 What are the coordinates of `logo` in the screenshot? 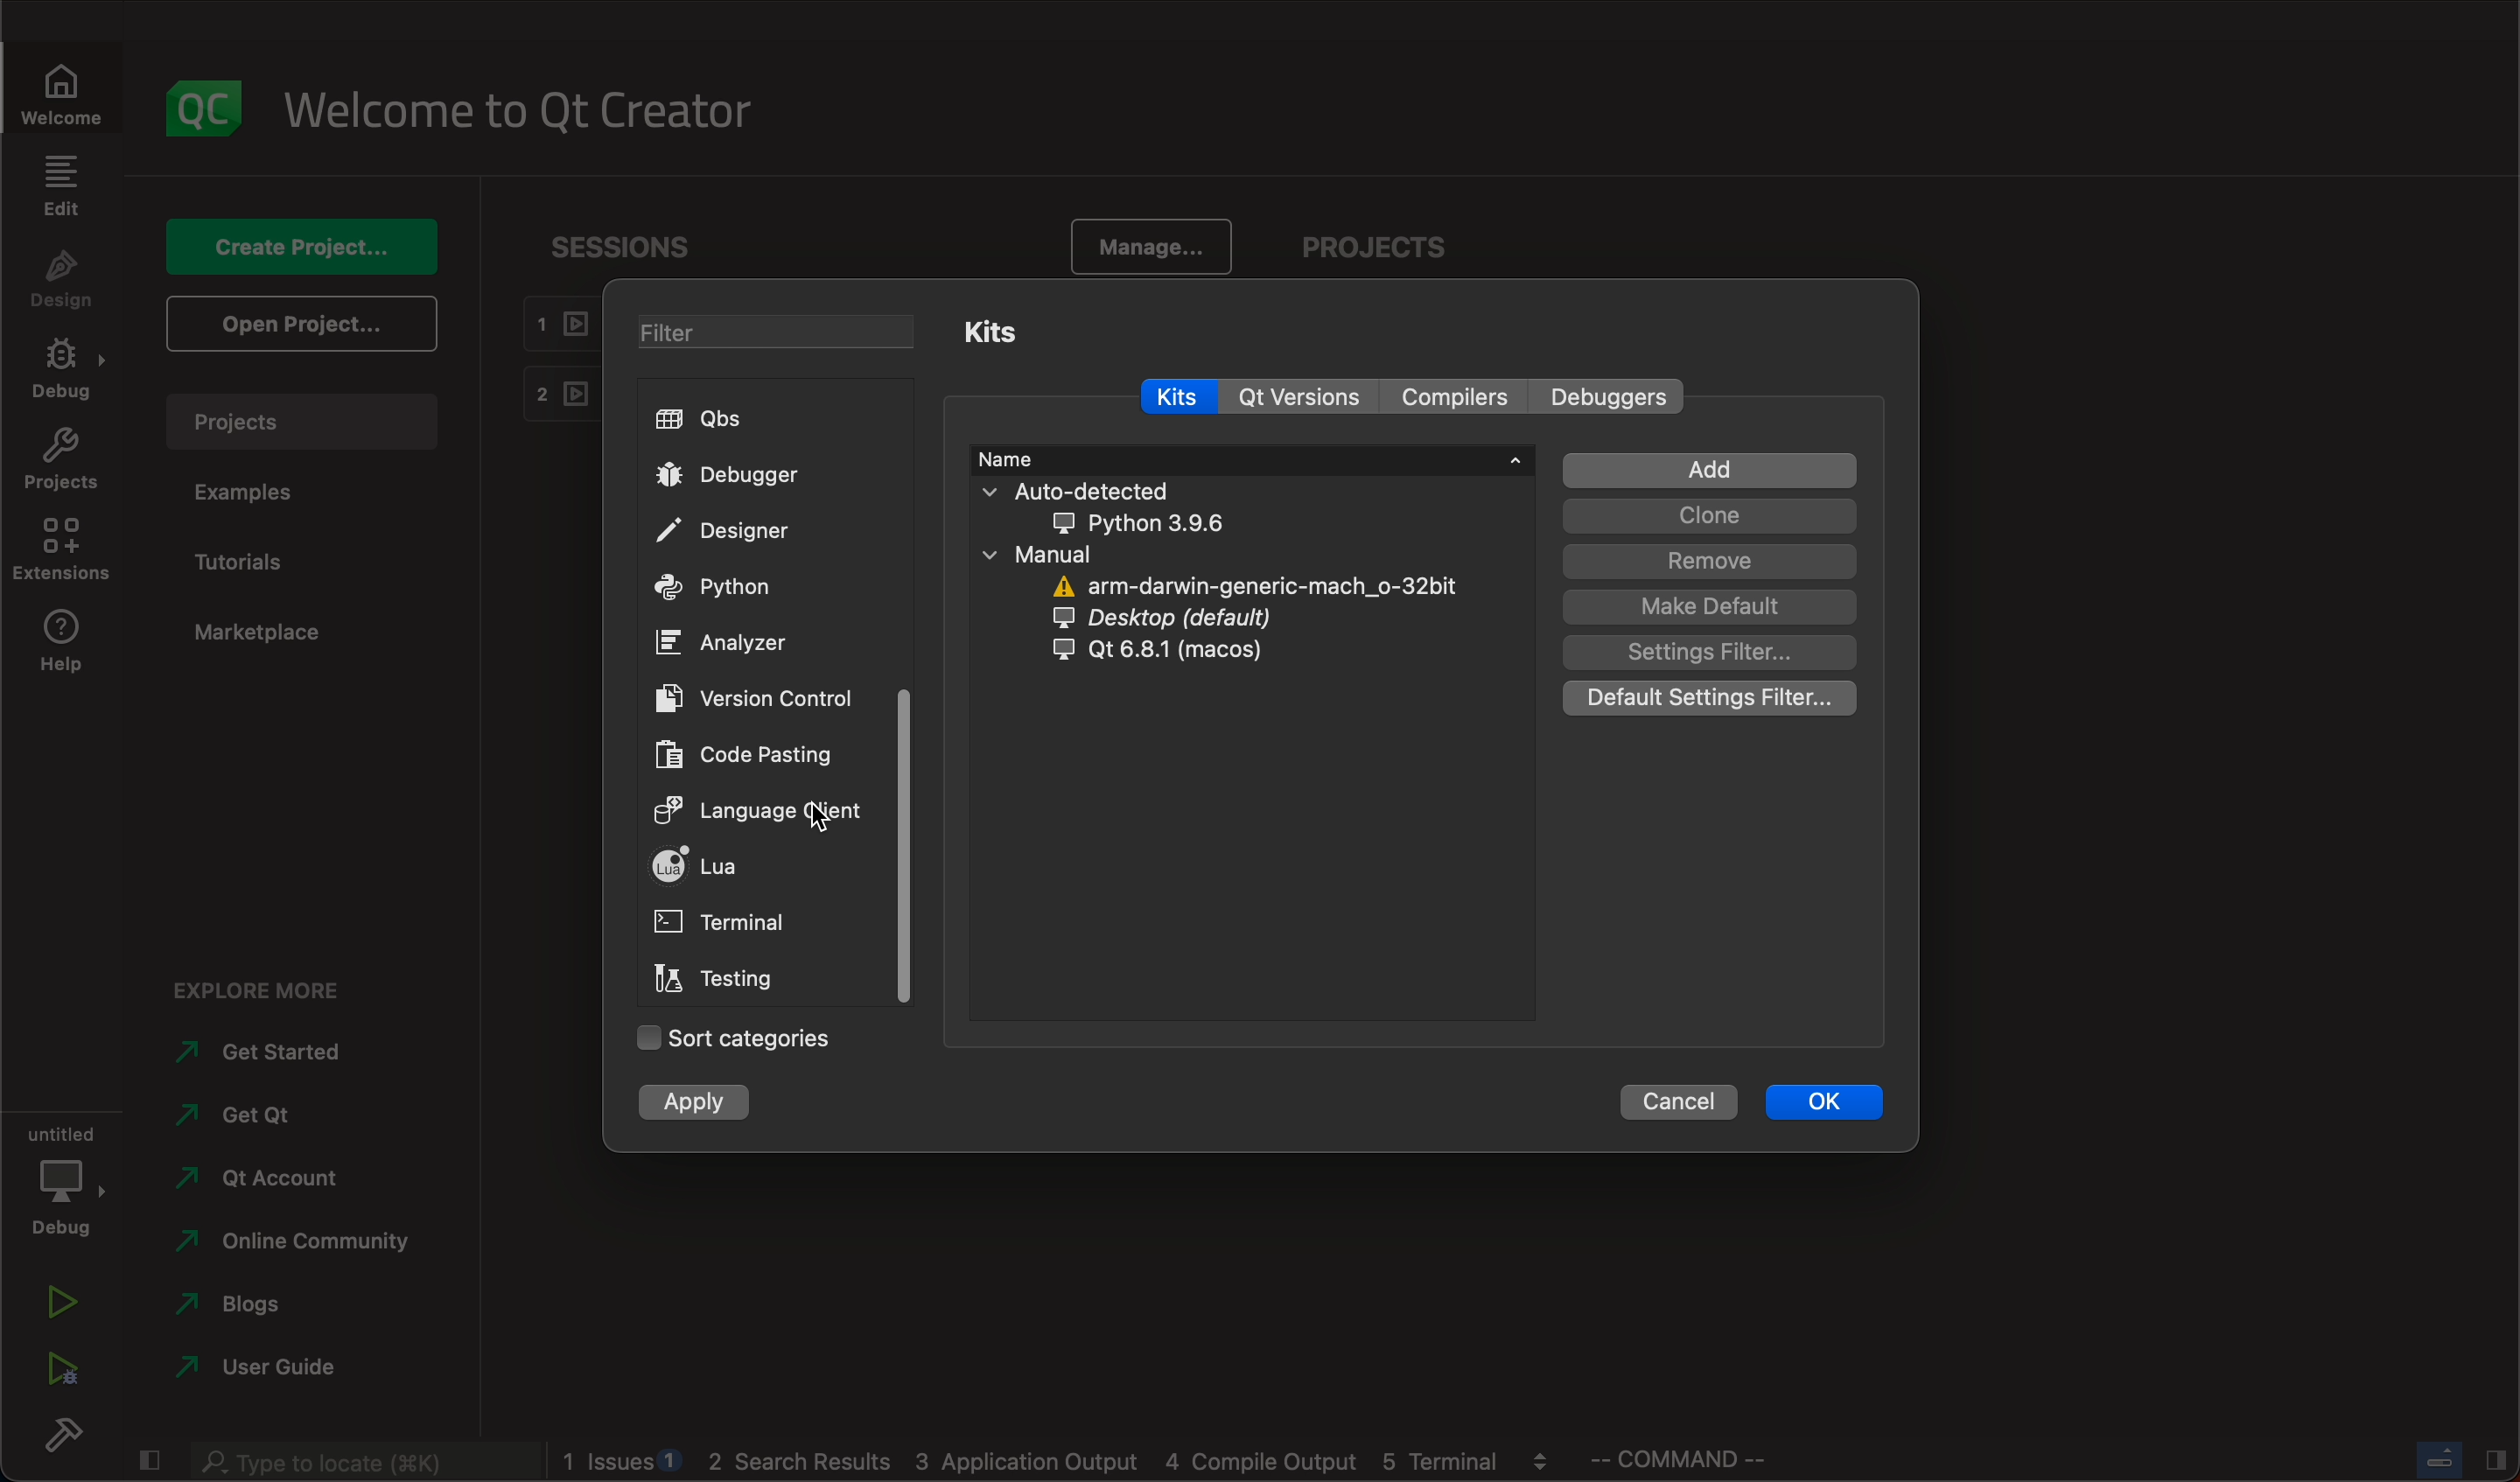 It's located at (209, 108).